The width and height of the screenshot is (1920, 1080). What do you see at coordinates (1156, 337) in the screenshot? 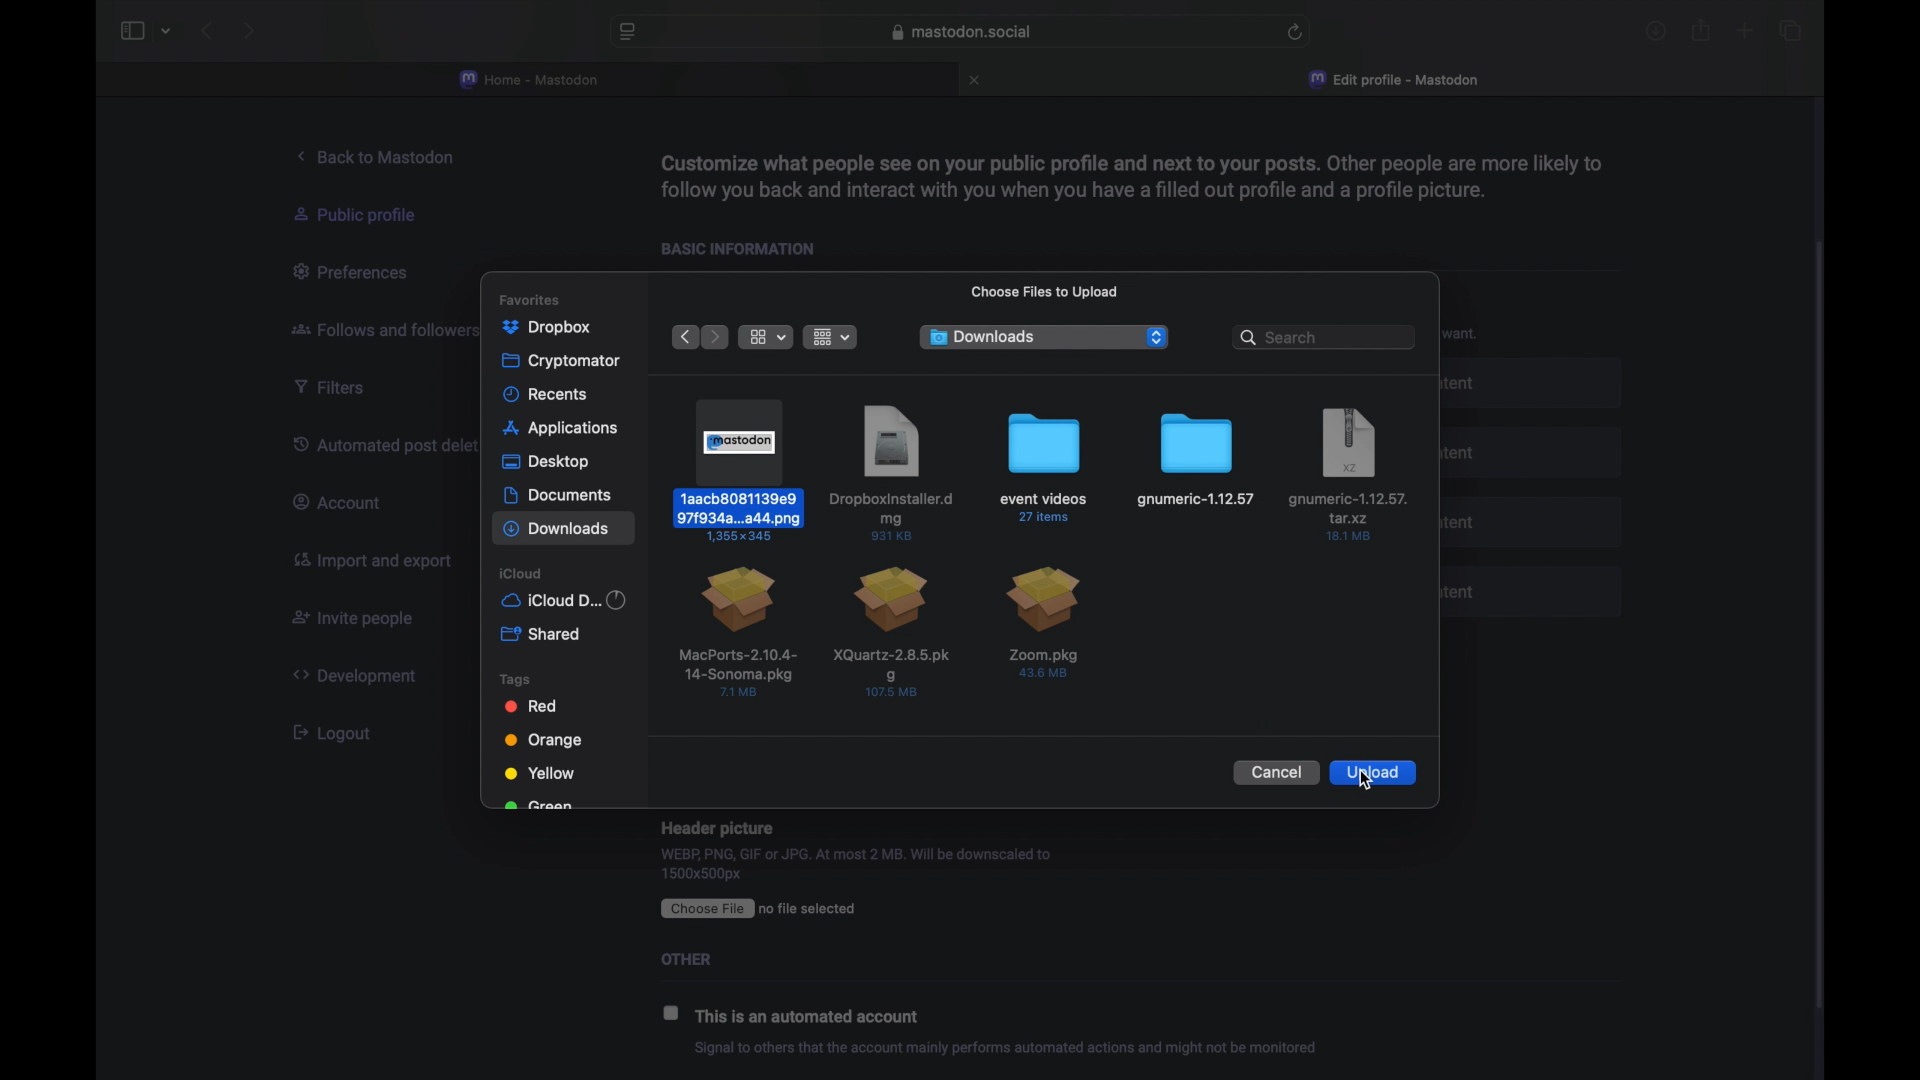
I see `dropdown` at bounding box center [1156, 337].